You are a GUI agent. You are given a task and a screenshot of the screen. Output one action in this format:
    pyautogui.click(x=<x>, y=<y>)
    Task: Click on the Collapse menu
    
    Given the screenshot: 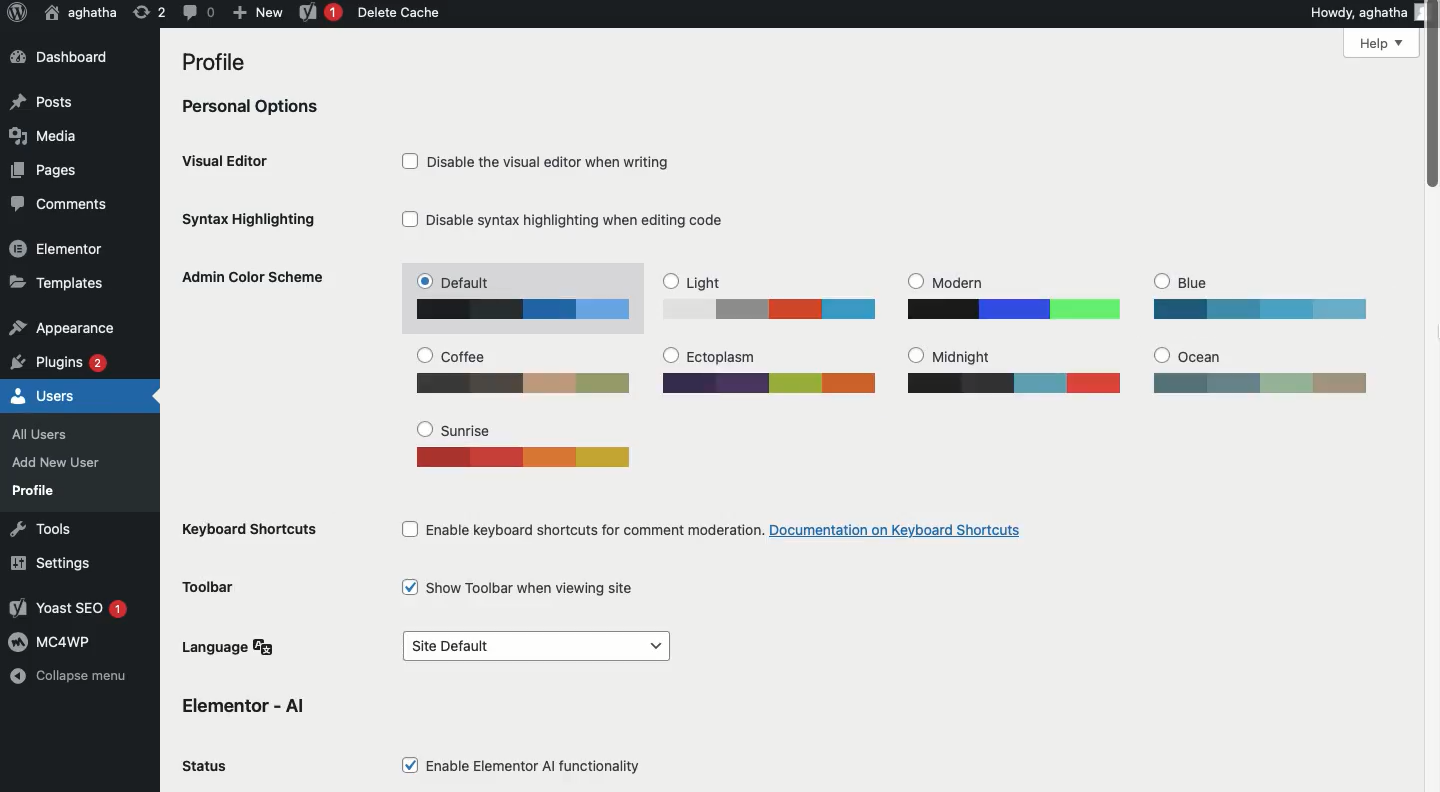 What is the action you would take?
    pyautogui.click(x=78, y=677)
    